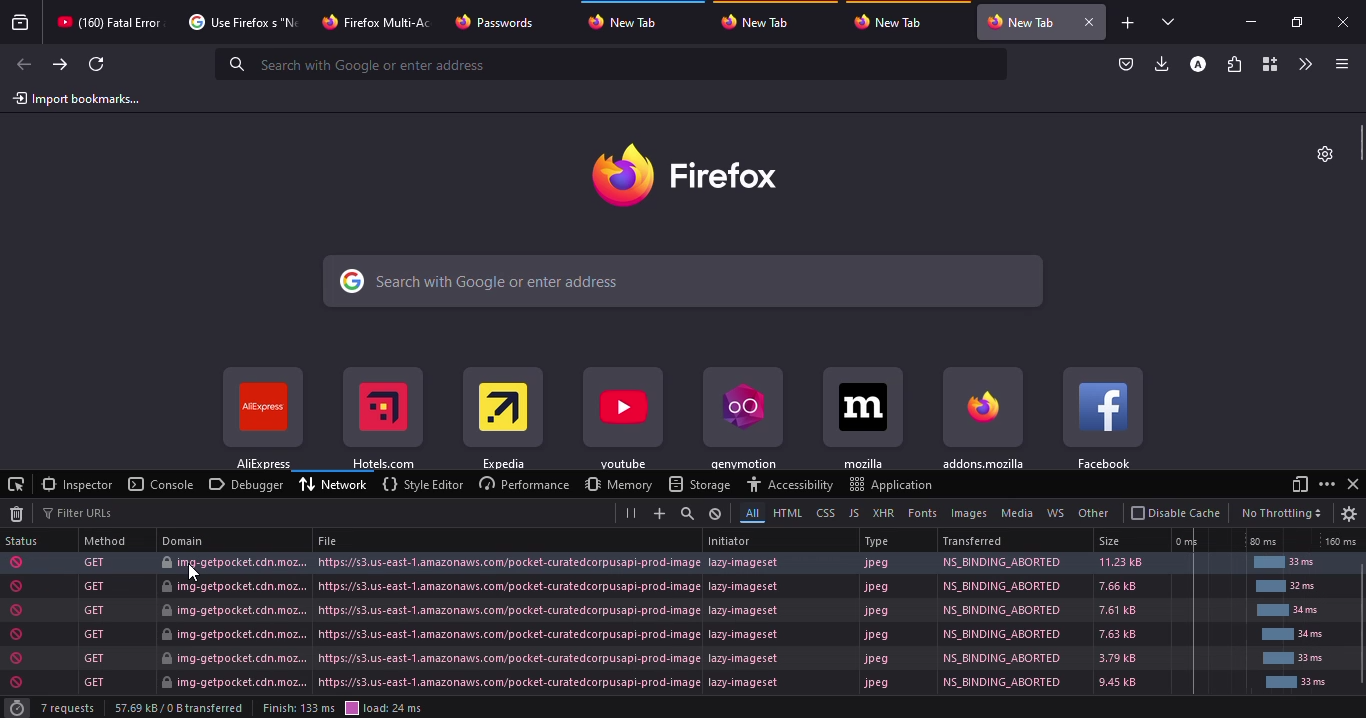  Describe the element at coordinates (367, 64) in the screenshot. I see `search` at that location.